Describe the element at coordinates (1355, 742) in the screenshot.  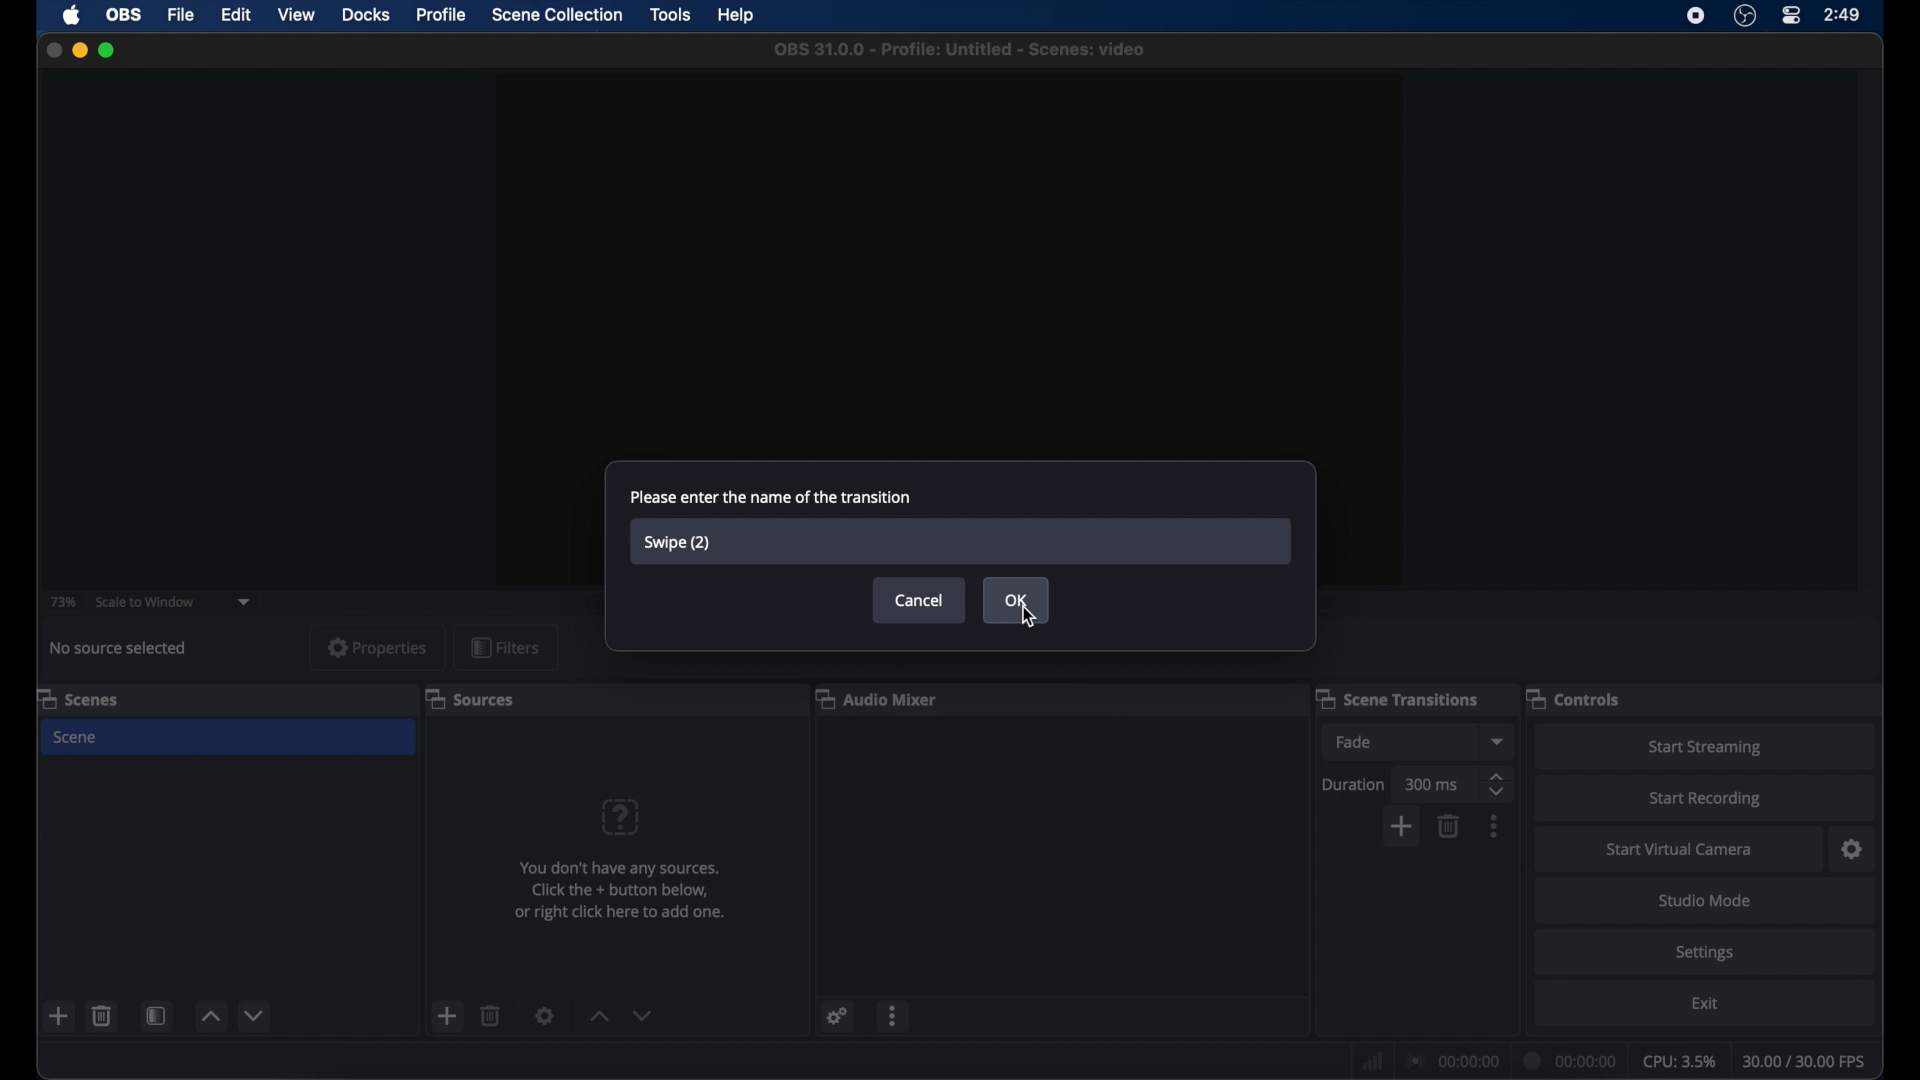
I see `fade` at that location.